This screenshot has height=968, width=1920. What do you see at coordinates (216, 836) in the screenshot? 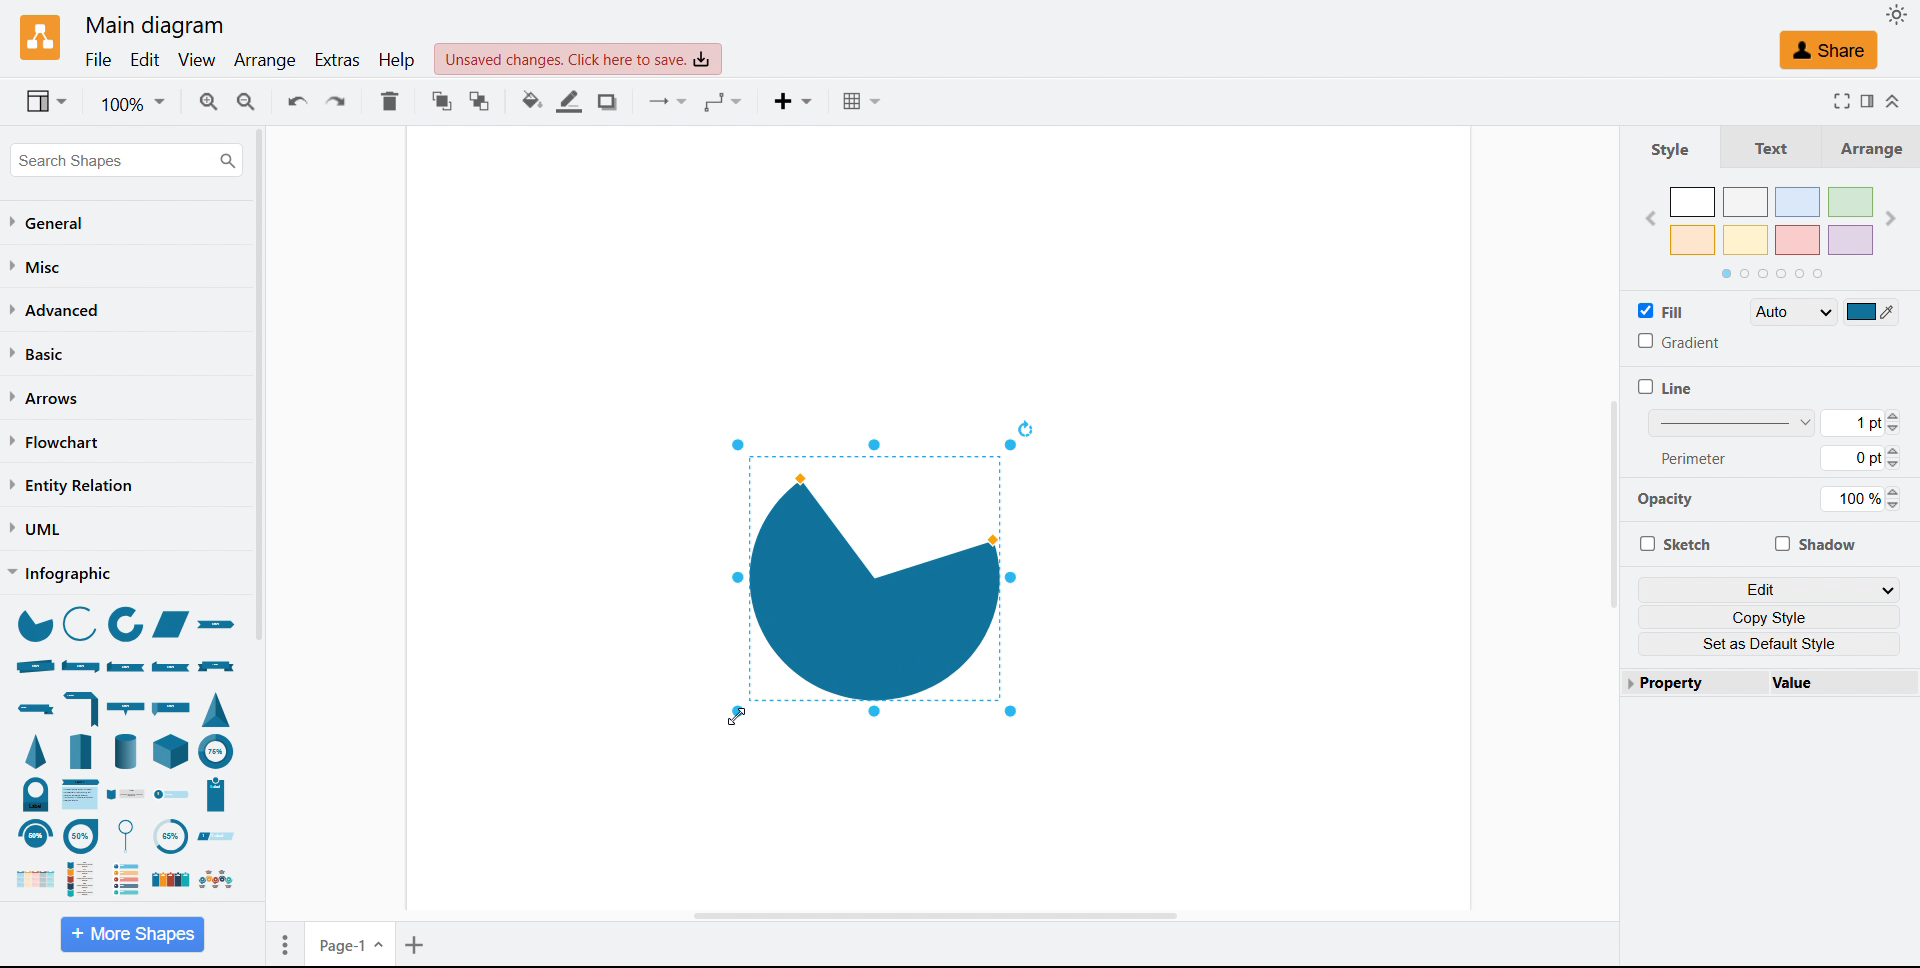
I see `angled entry` at bounding box center [216, 836].